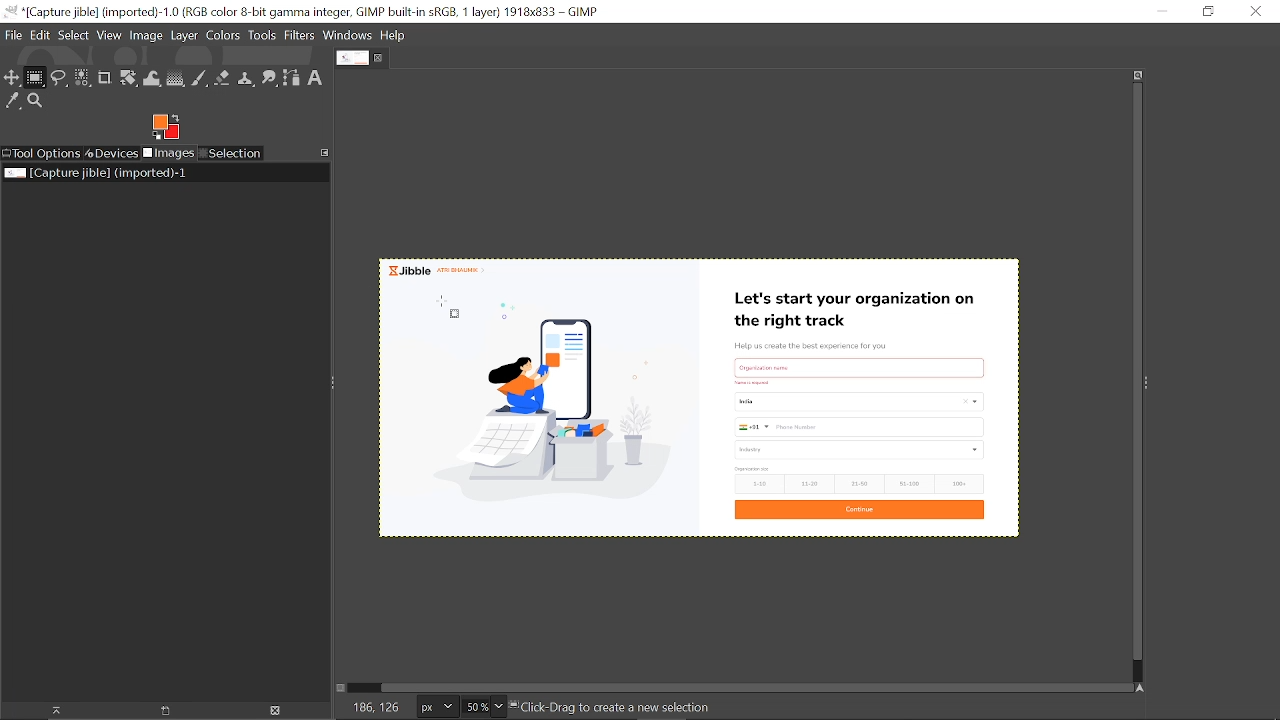 The width and height of the screenshot is (1280, 720). I want to click on Let's start your organization on
the right track, so click(861, 305).